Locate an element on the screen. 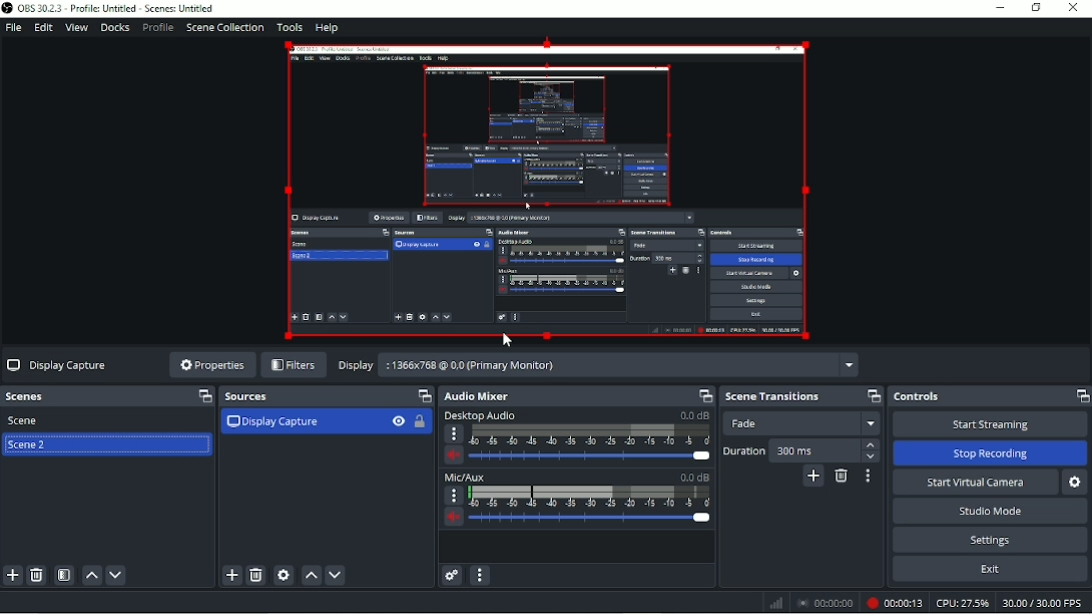  Move scene up is located at coordinates (92, 576).